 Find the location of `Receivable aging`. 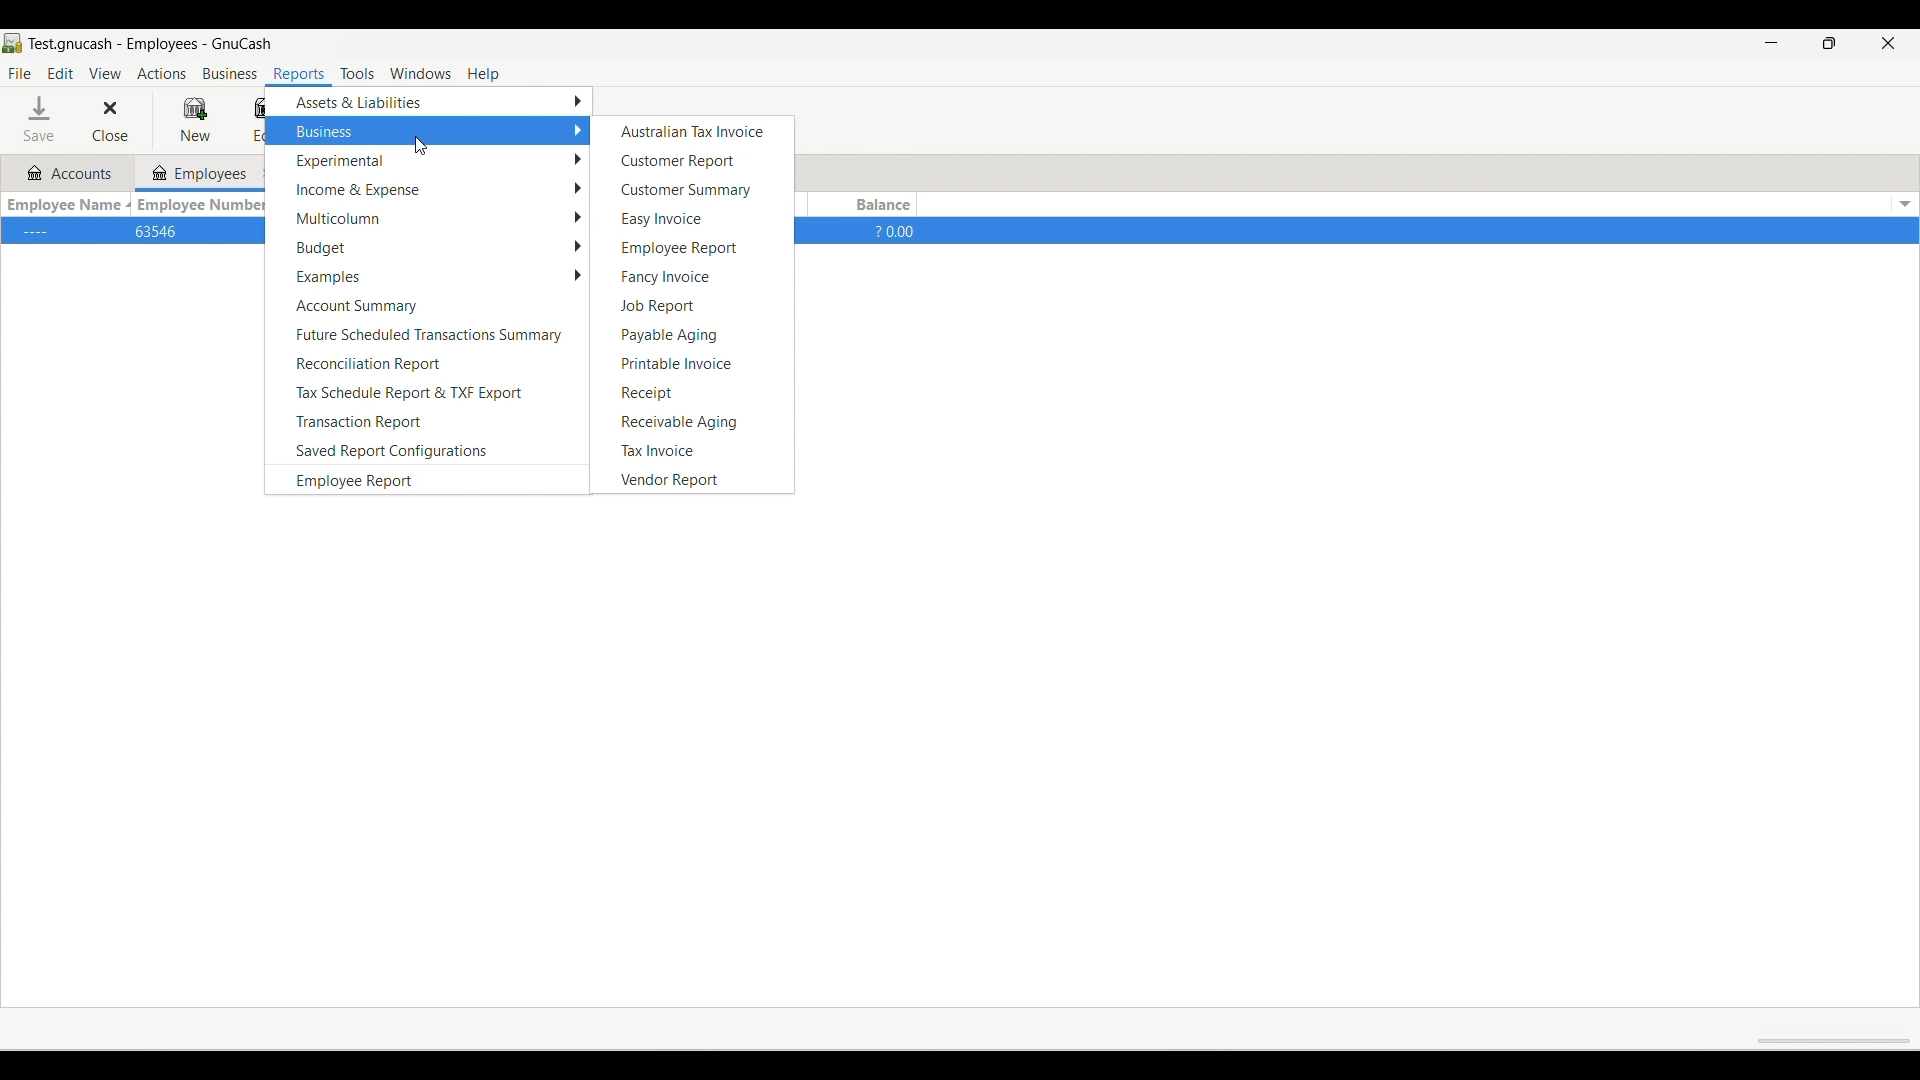

Receivable aging is located at coordinates (691, 422).